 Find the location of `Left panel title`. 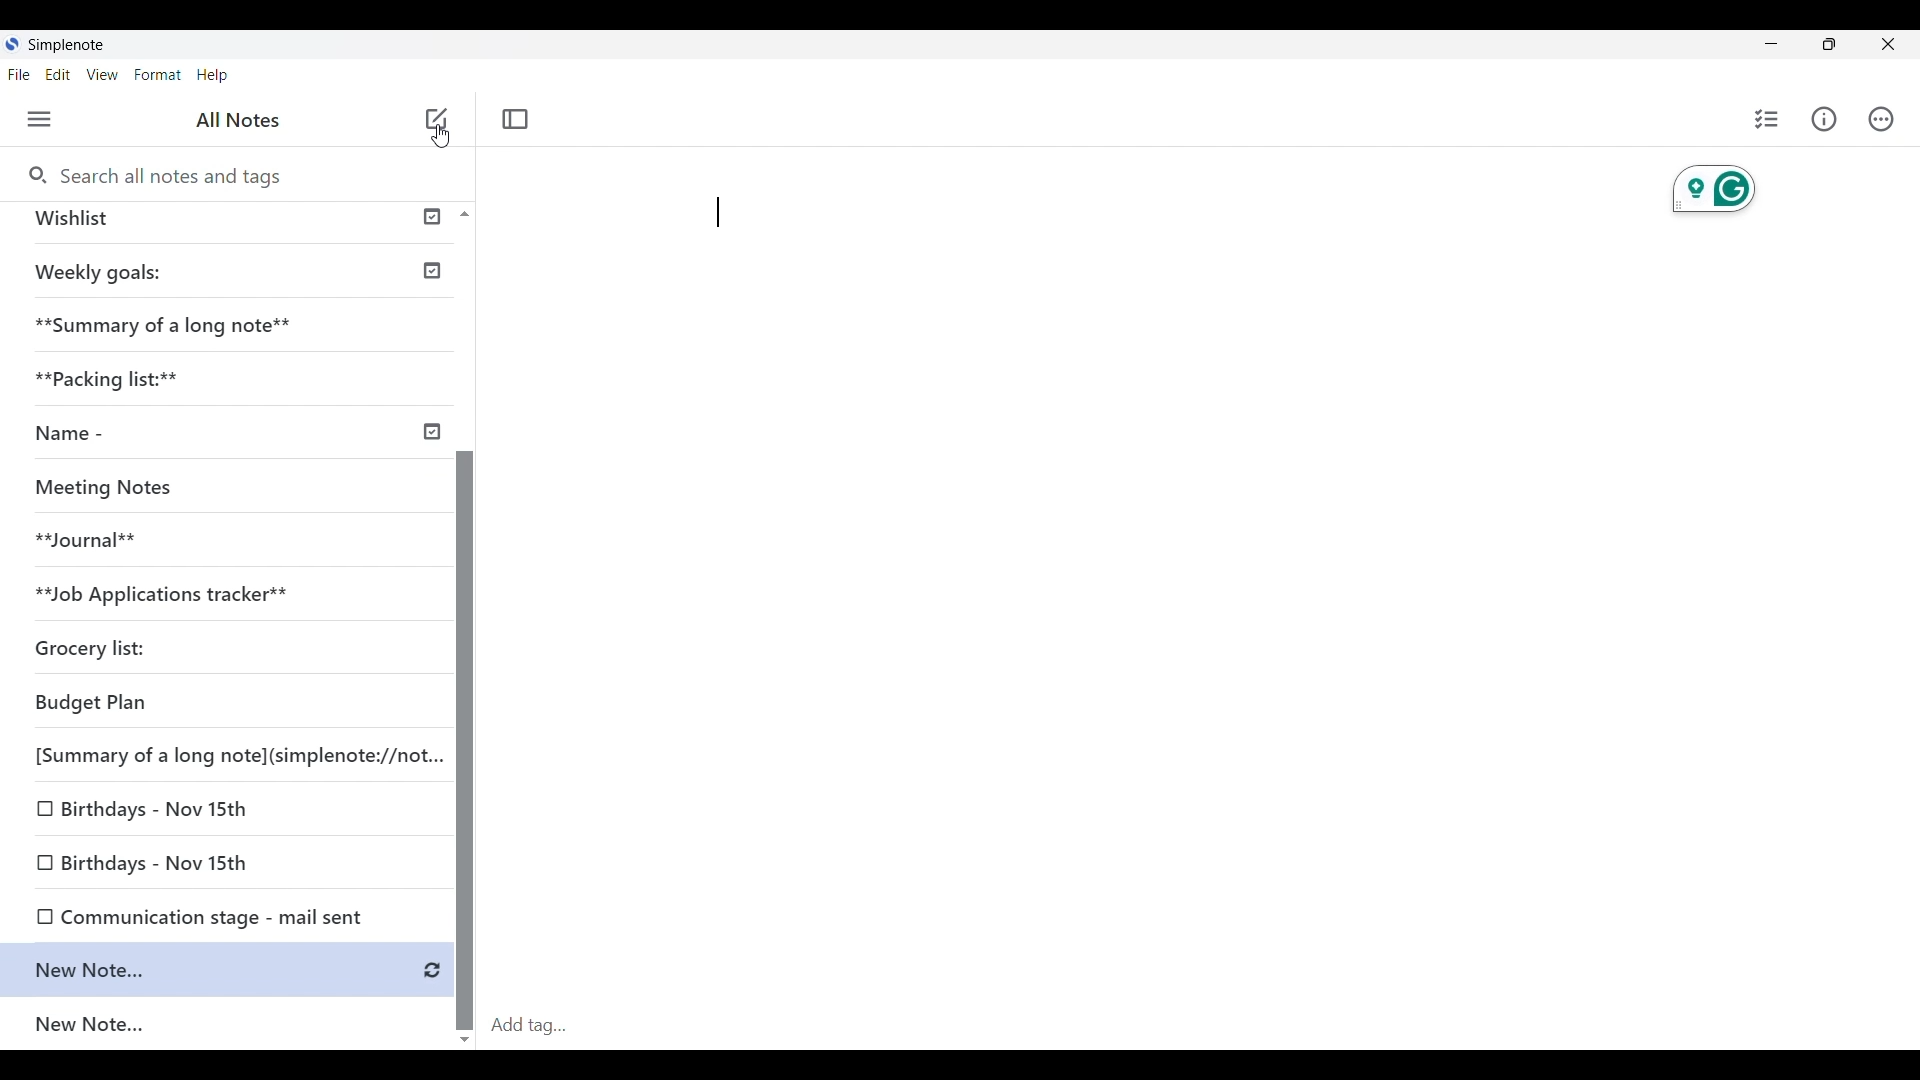

Left panel title is located at coordinates (238, 120).